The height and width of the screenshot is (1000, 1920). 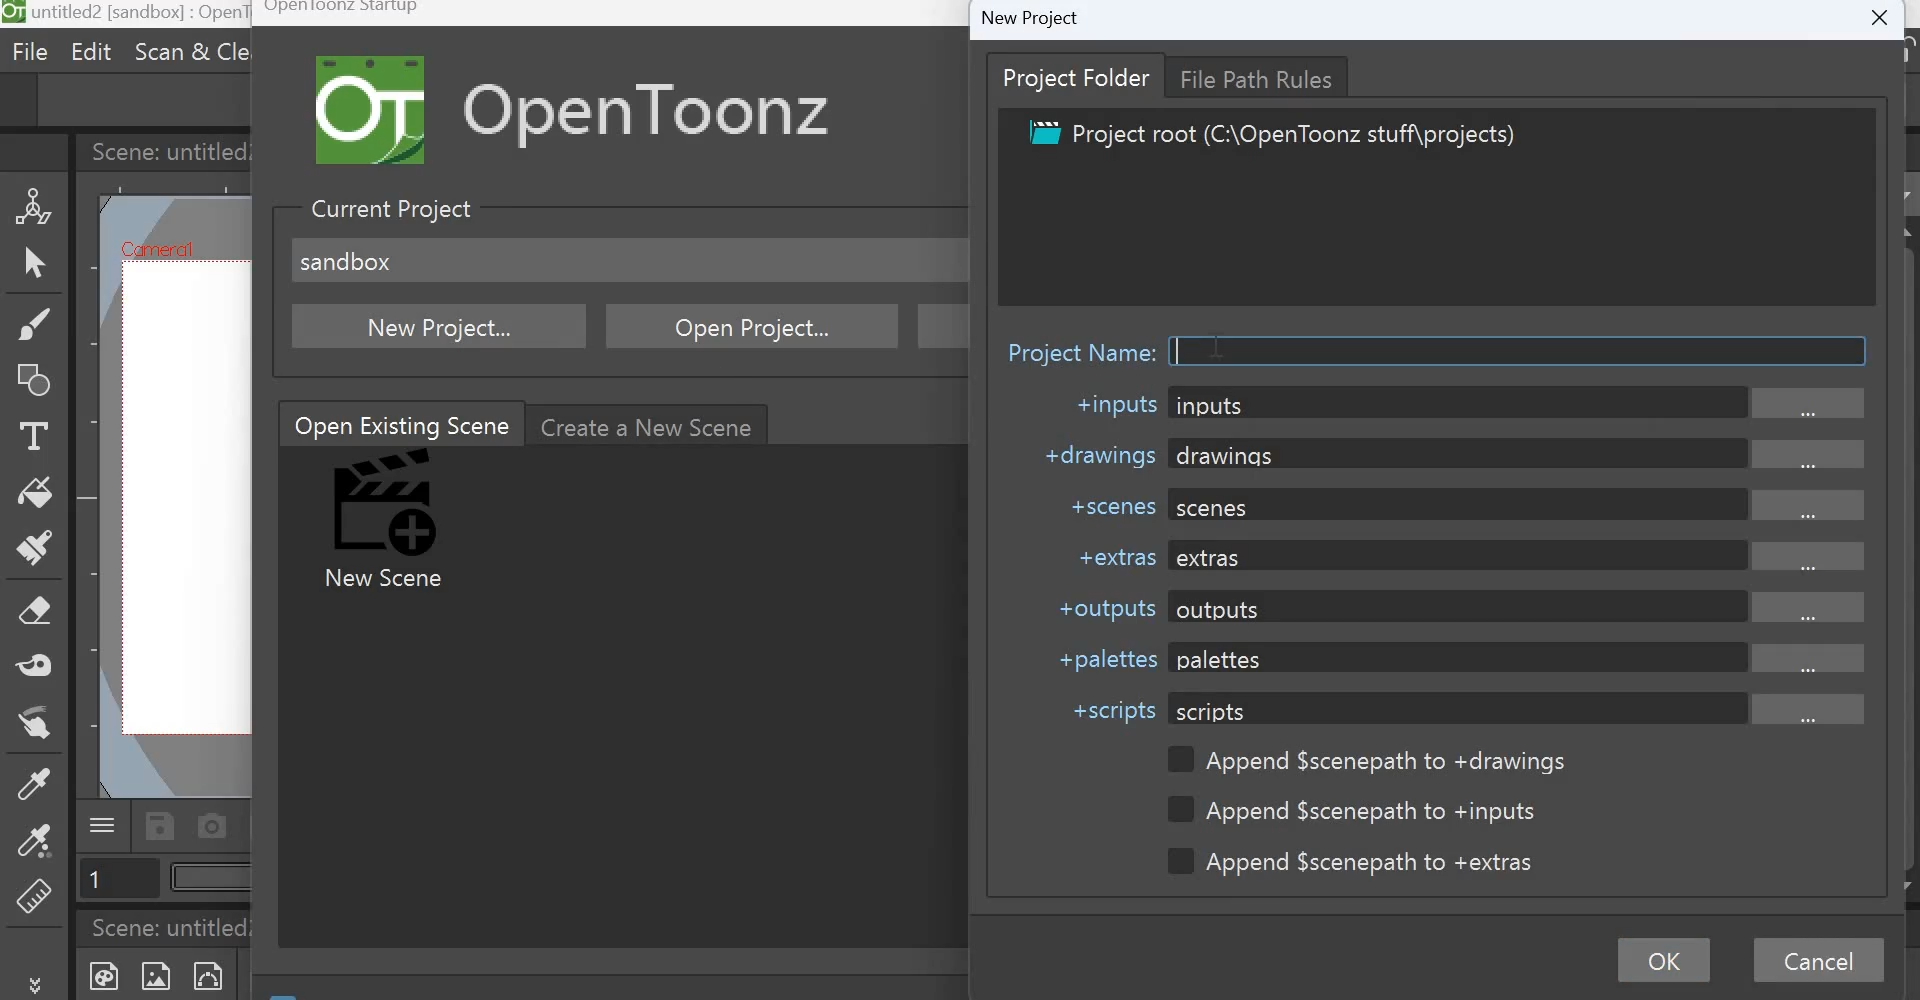 What do you see at coordinates (1825, 962) in the screenshot?
I see `Cancel` at bounding box center [1825, 962].